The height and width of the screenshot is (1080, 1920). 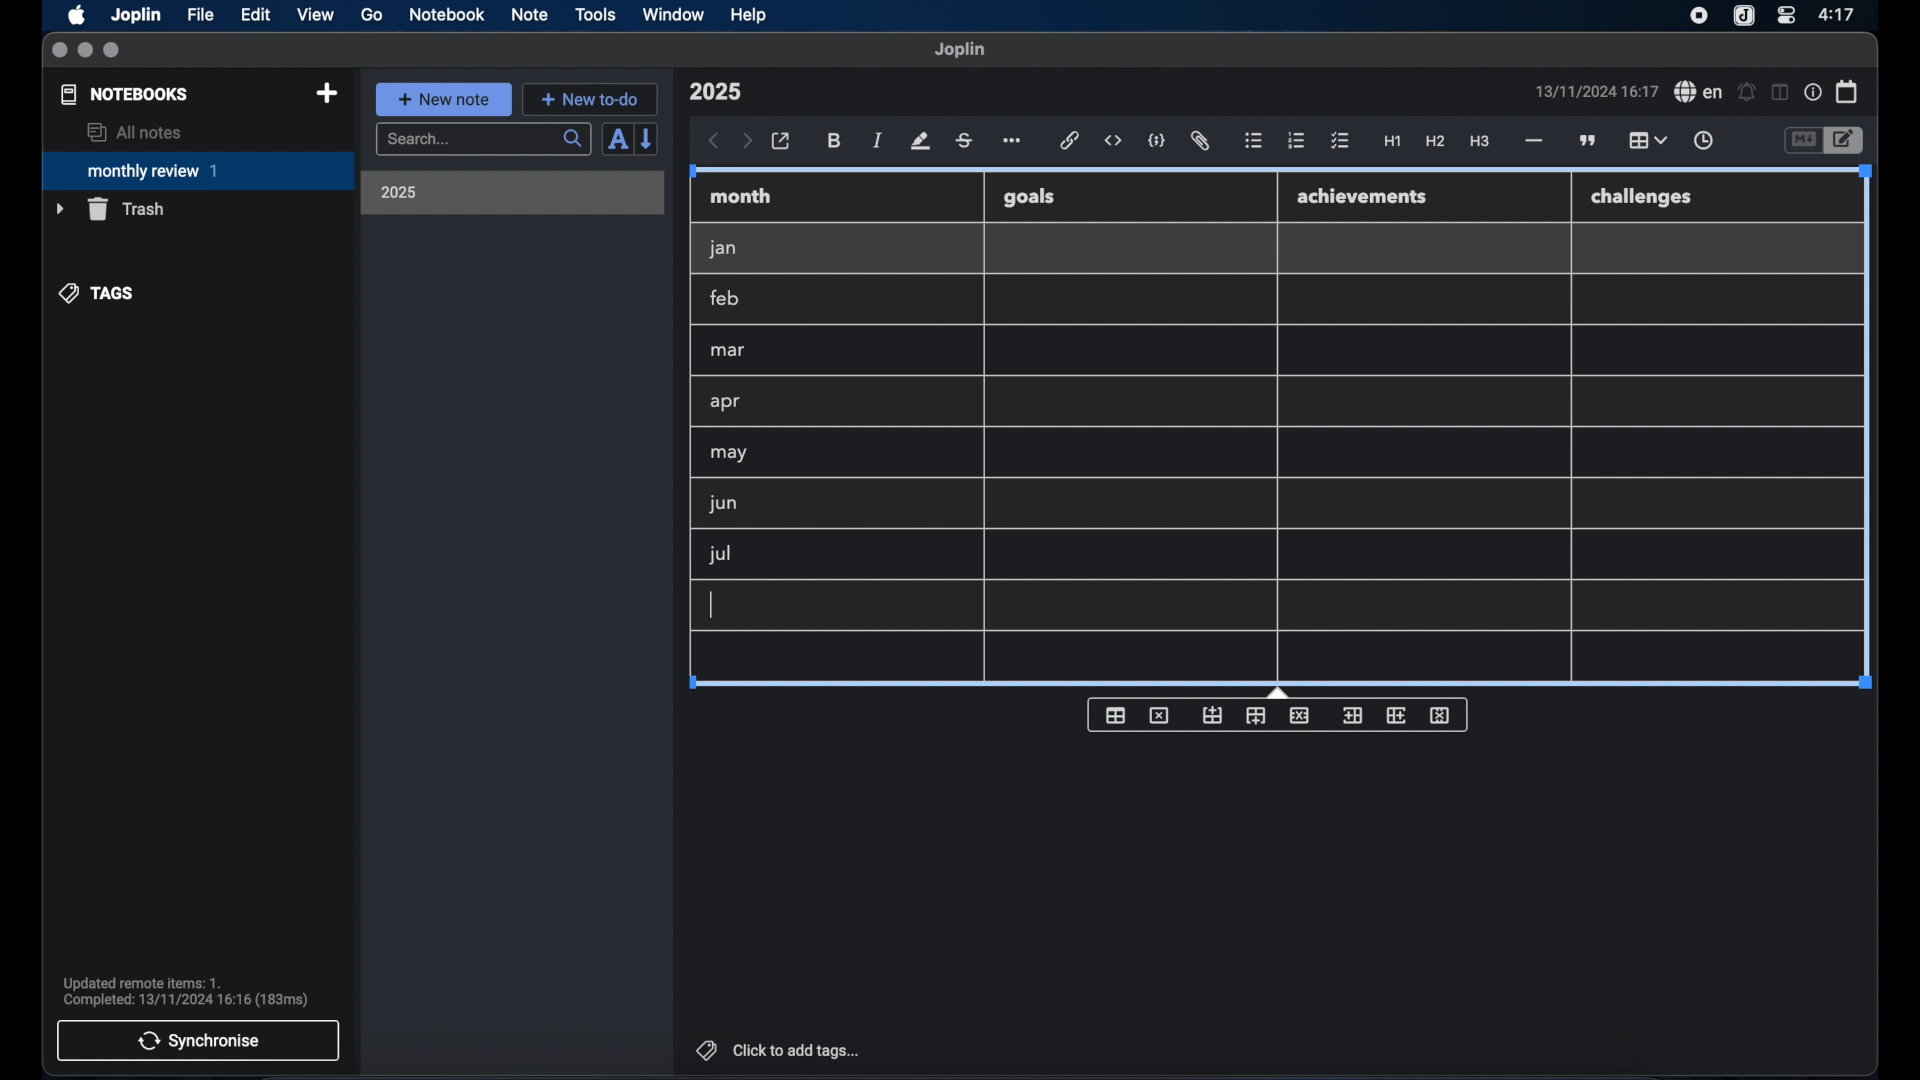 What do you see at coordinates (198, 169) in the screenshot?
I see `monthly review` at bounding box center [198, 169].